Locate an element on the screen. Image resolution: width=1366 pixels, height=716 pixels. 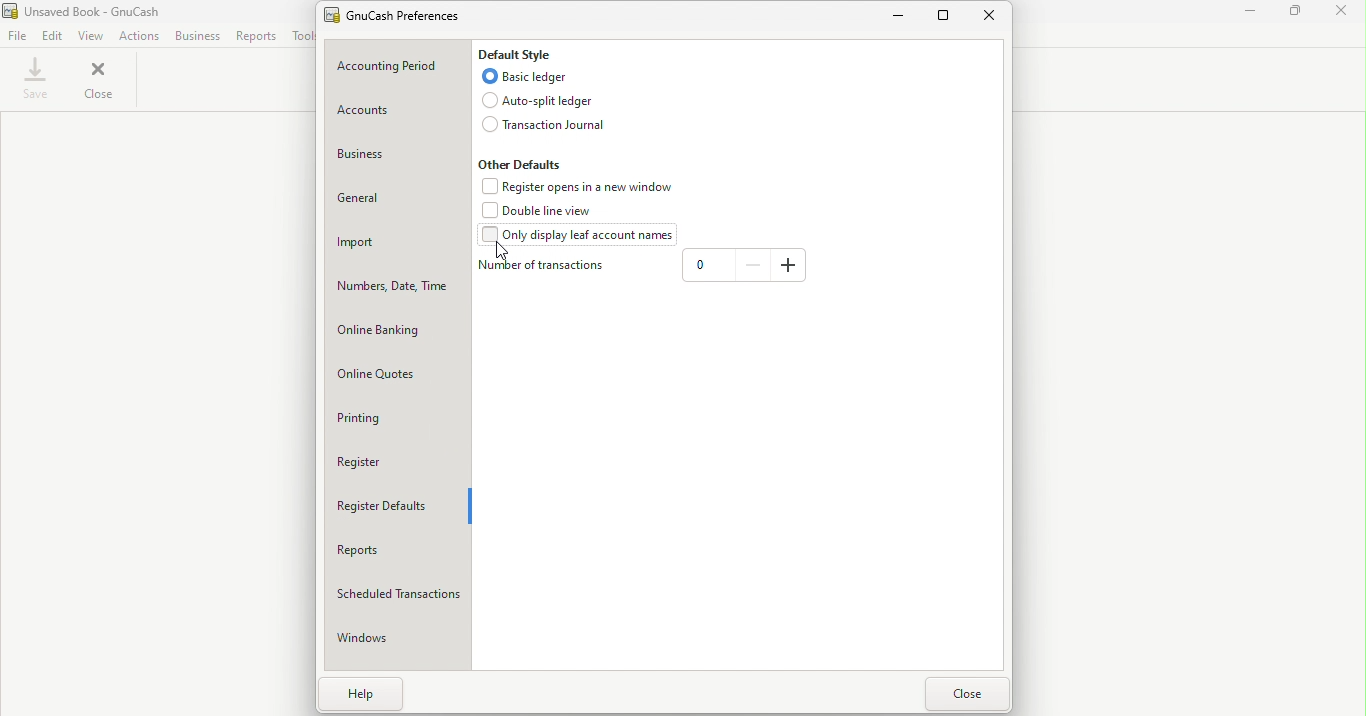
Only display leaf account names is located at coordinates (581, 237).